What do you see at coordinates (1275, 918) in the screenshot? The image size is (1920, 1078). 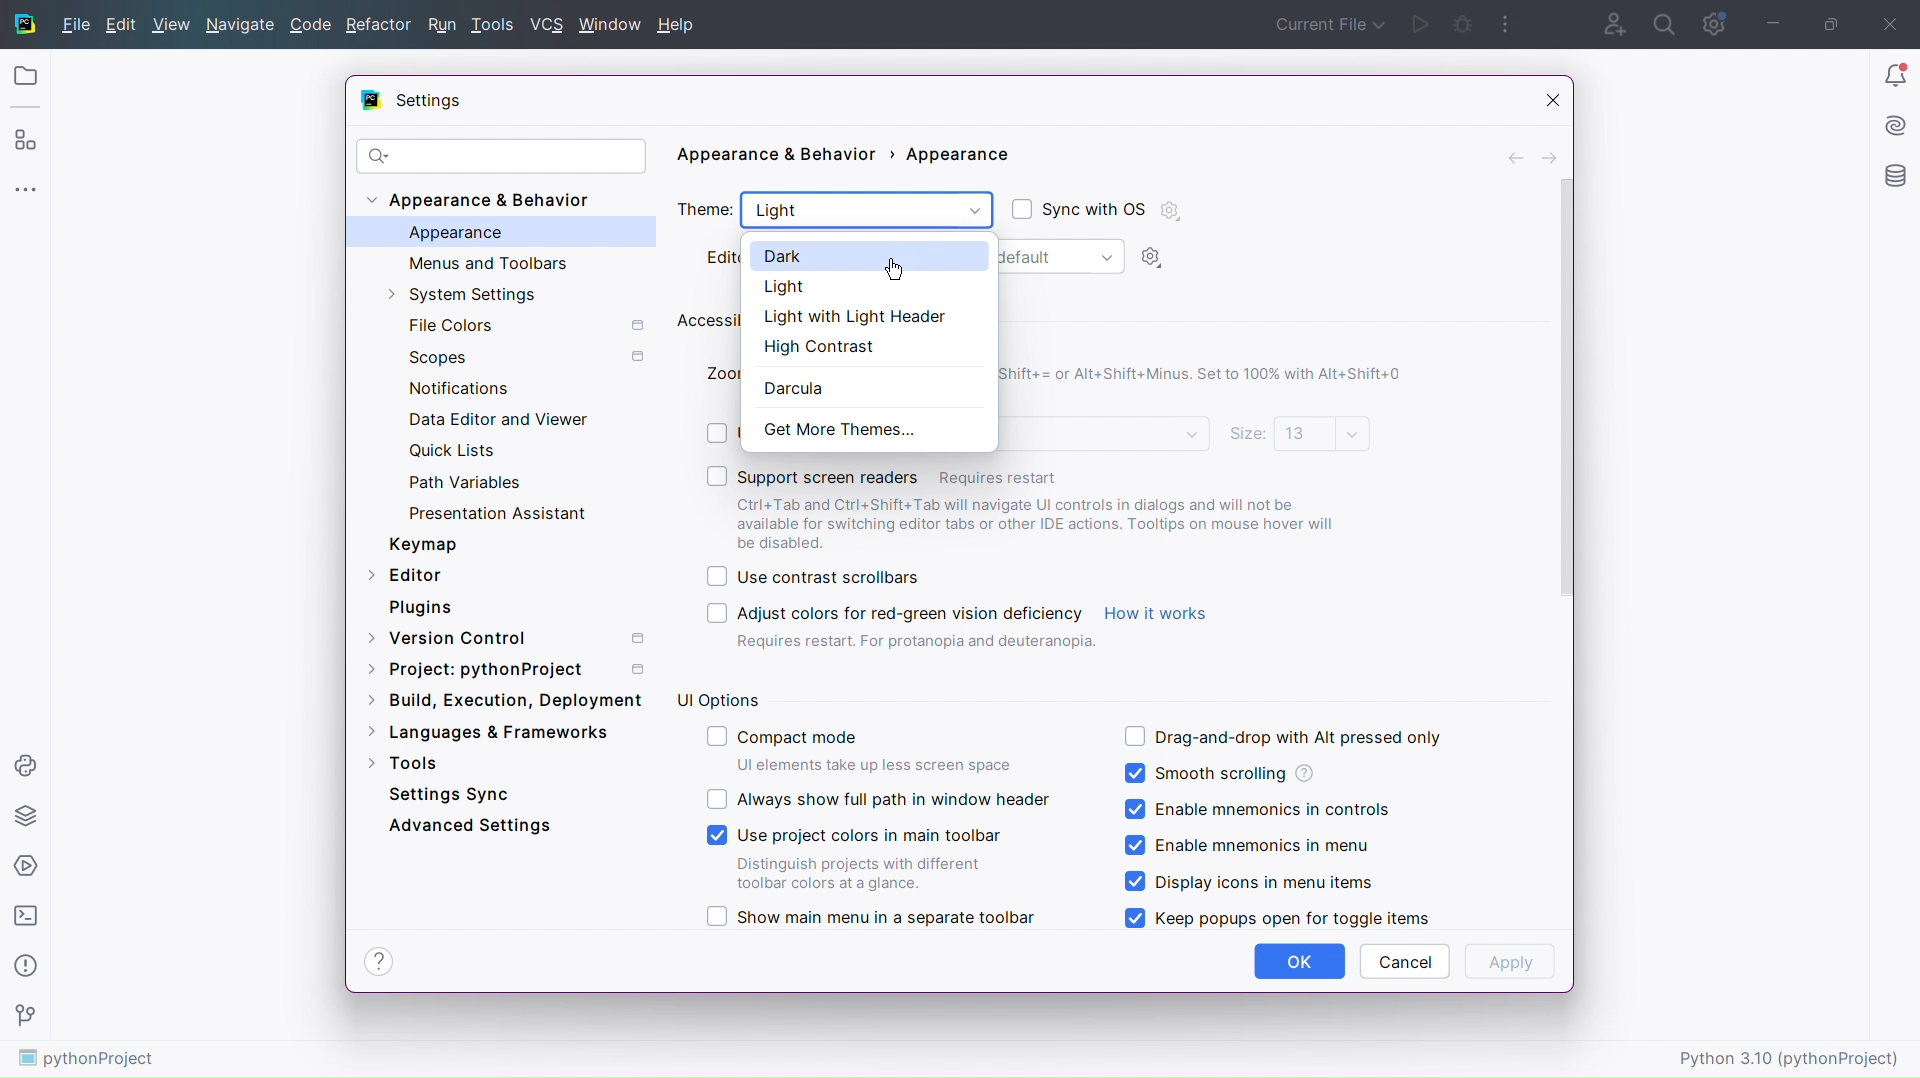 I see `Keep popups open for toggle items` at bounding box center [1275, 918].